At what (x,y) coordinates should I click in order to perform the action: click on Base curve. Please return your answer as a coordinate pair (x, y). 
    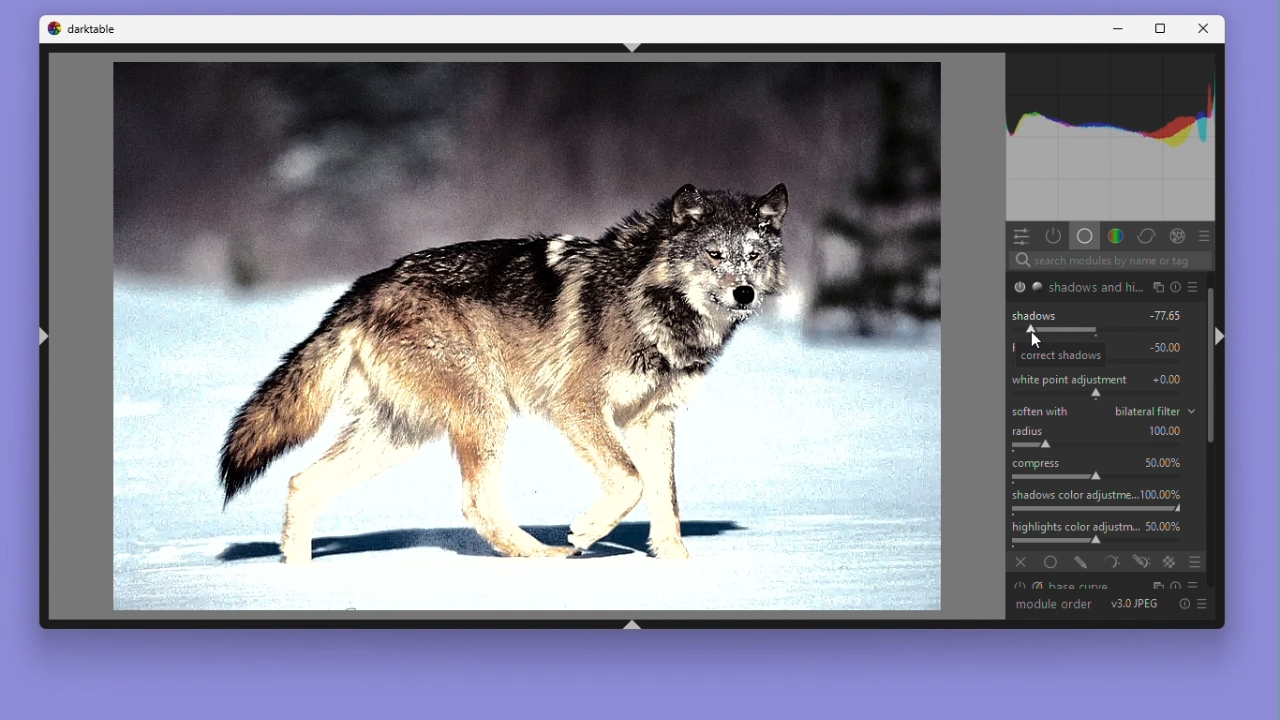
    Looking at the image, I should click on (1084, 585).